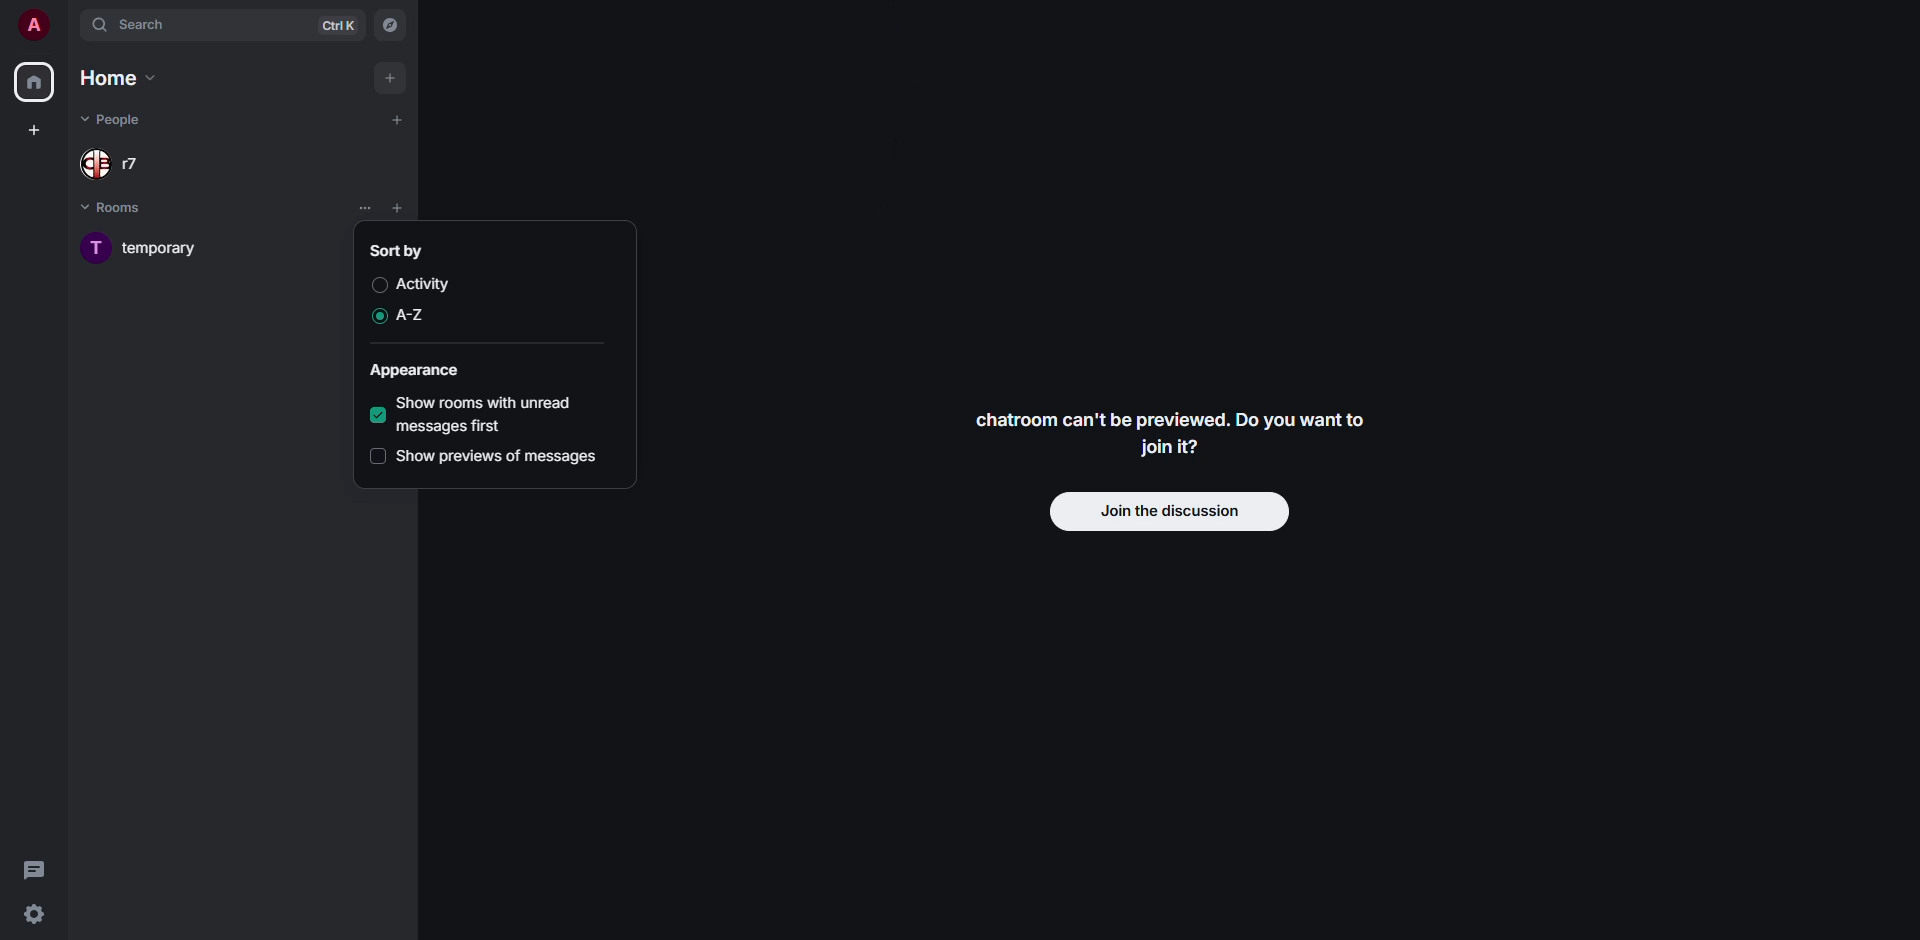  I want to click on list options, so click(424, 209).